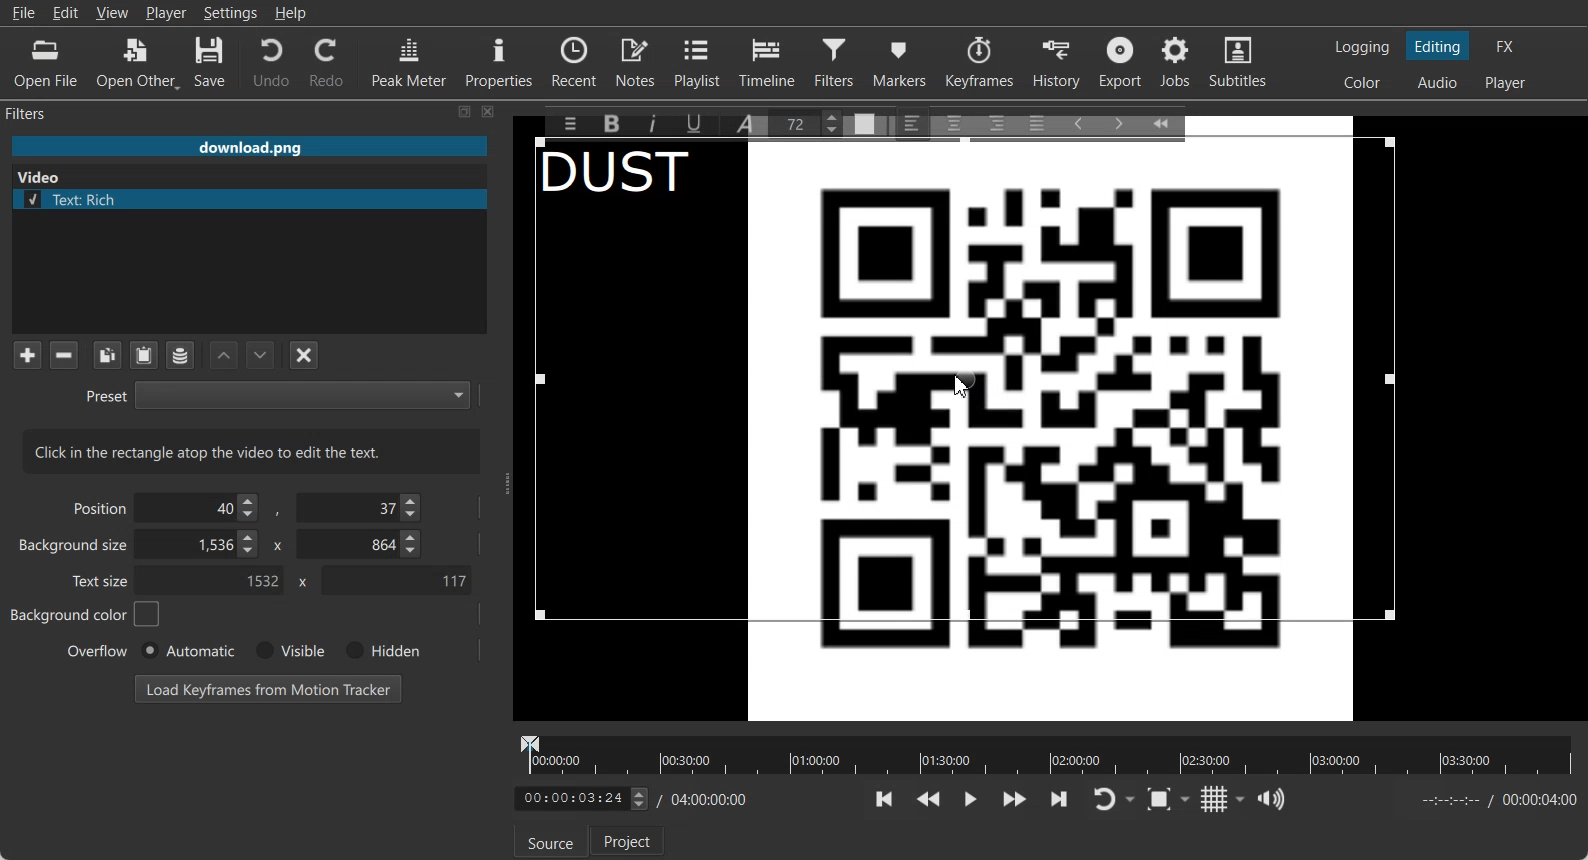 This screenshot has height=860, width=1588. Describe the element at coordinates (231, 13) in the screenshot. I see `Settings` at that location.